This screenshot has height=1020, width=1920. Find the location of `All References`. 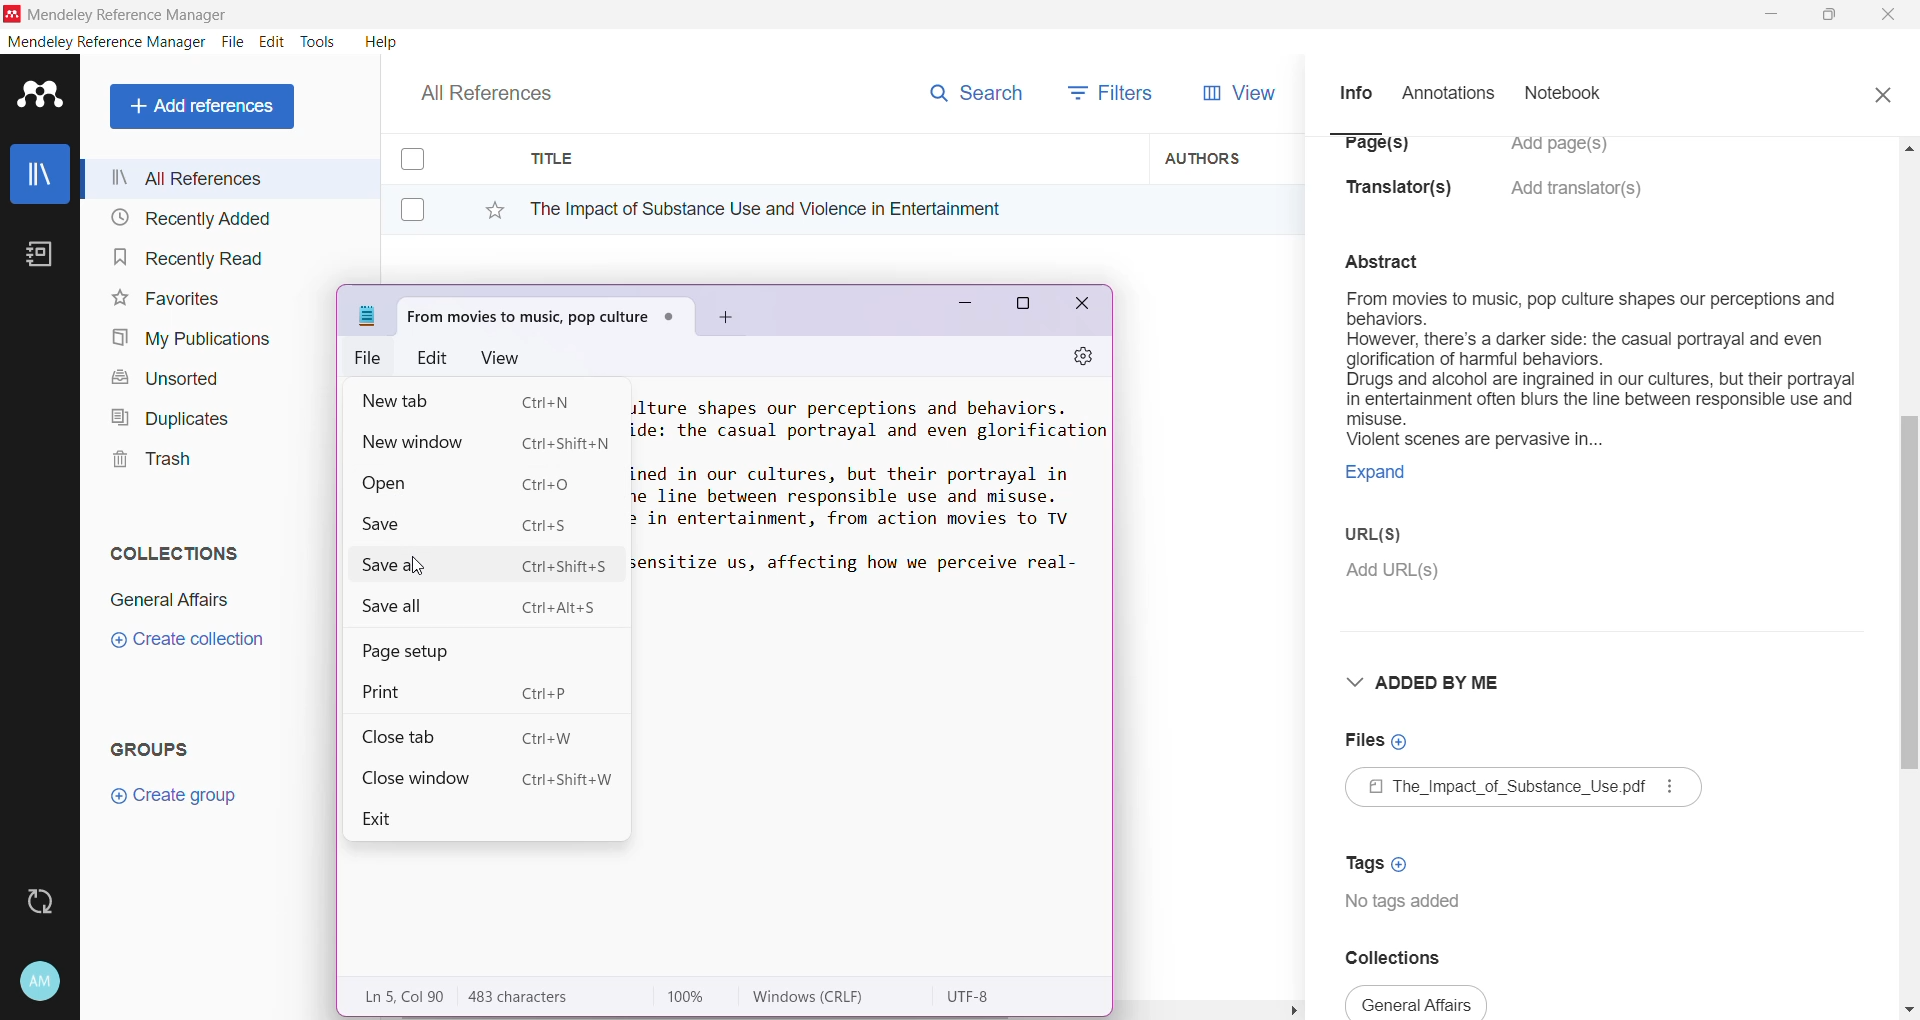

All References is located at coordinates (229, 178).